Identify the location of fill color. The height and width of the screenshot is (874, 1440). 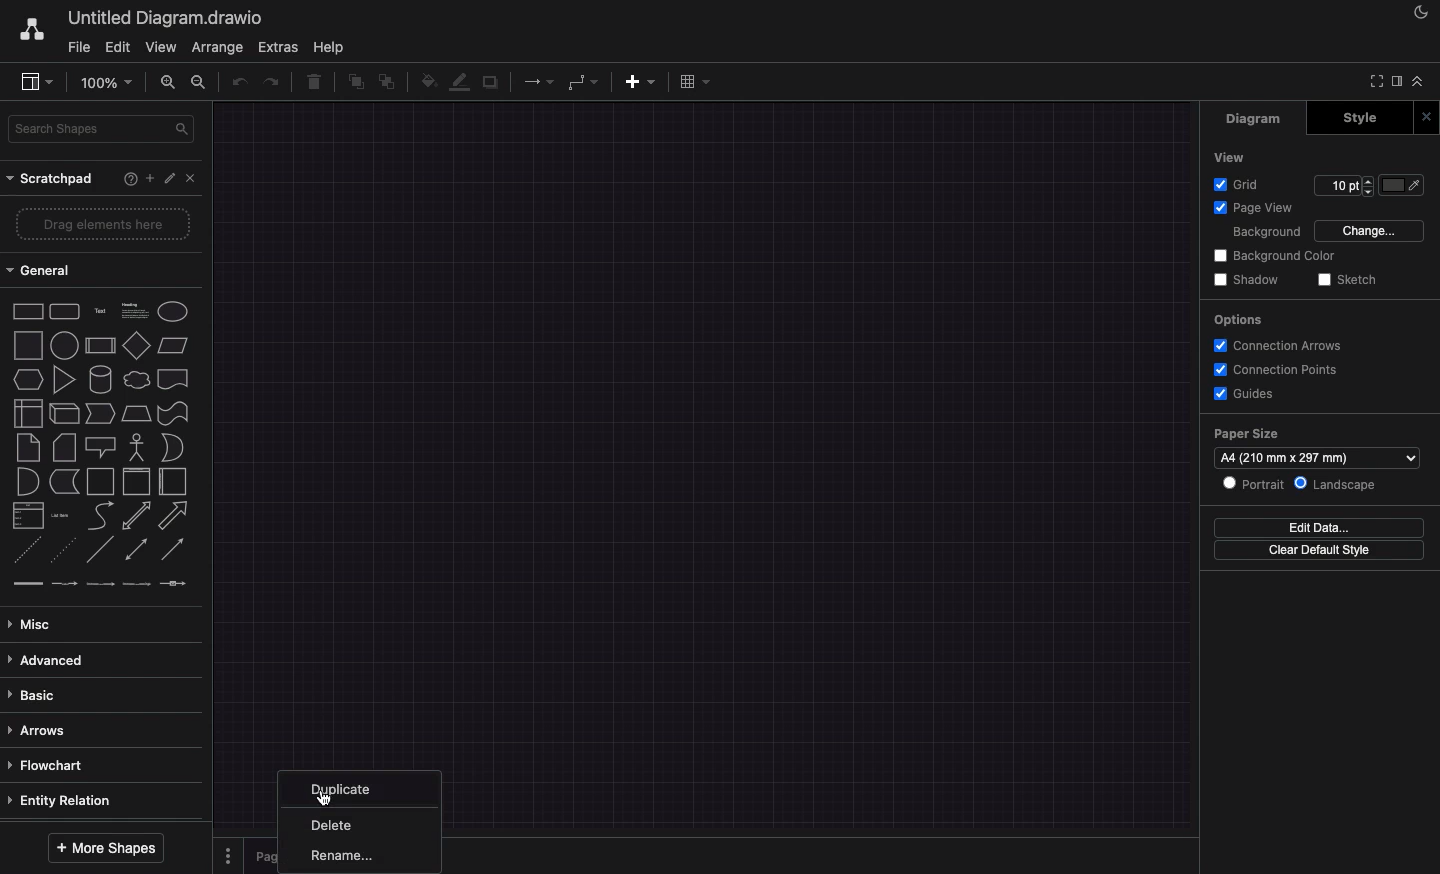
(1401, 184).